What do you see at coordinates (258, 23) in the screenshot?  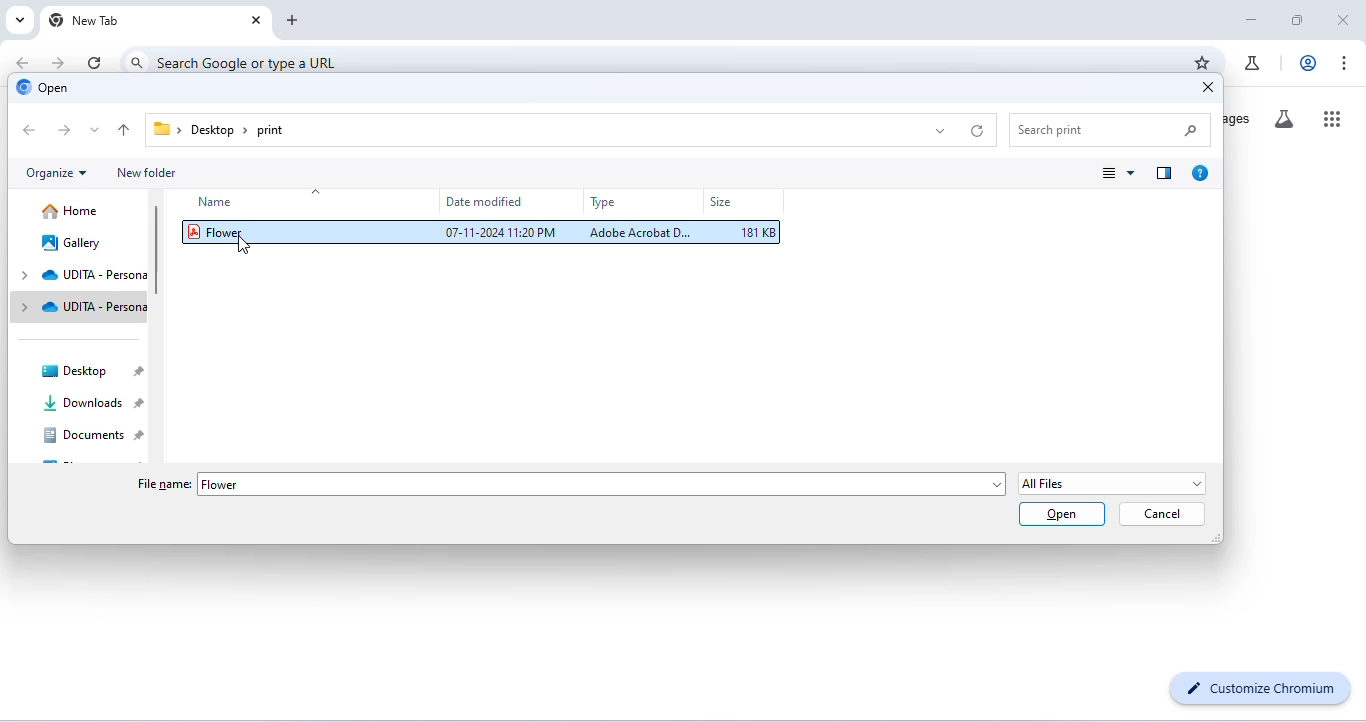 I see `close` at bounding box center [258, 23].